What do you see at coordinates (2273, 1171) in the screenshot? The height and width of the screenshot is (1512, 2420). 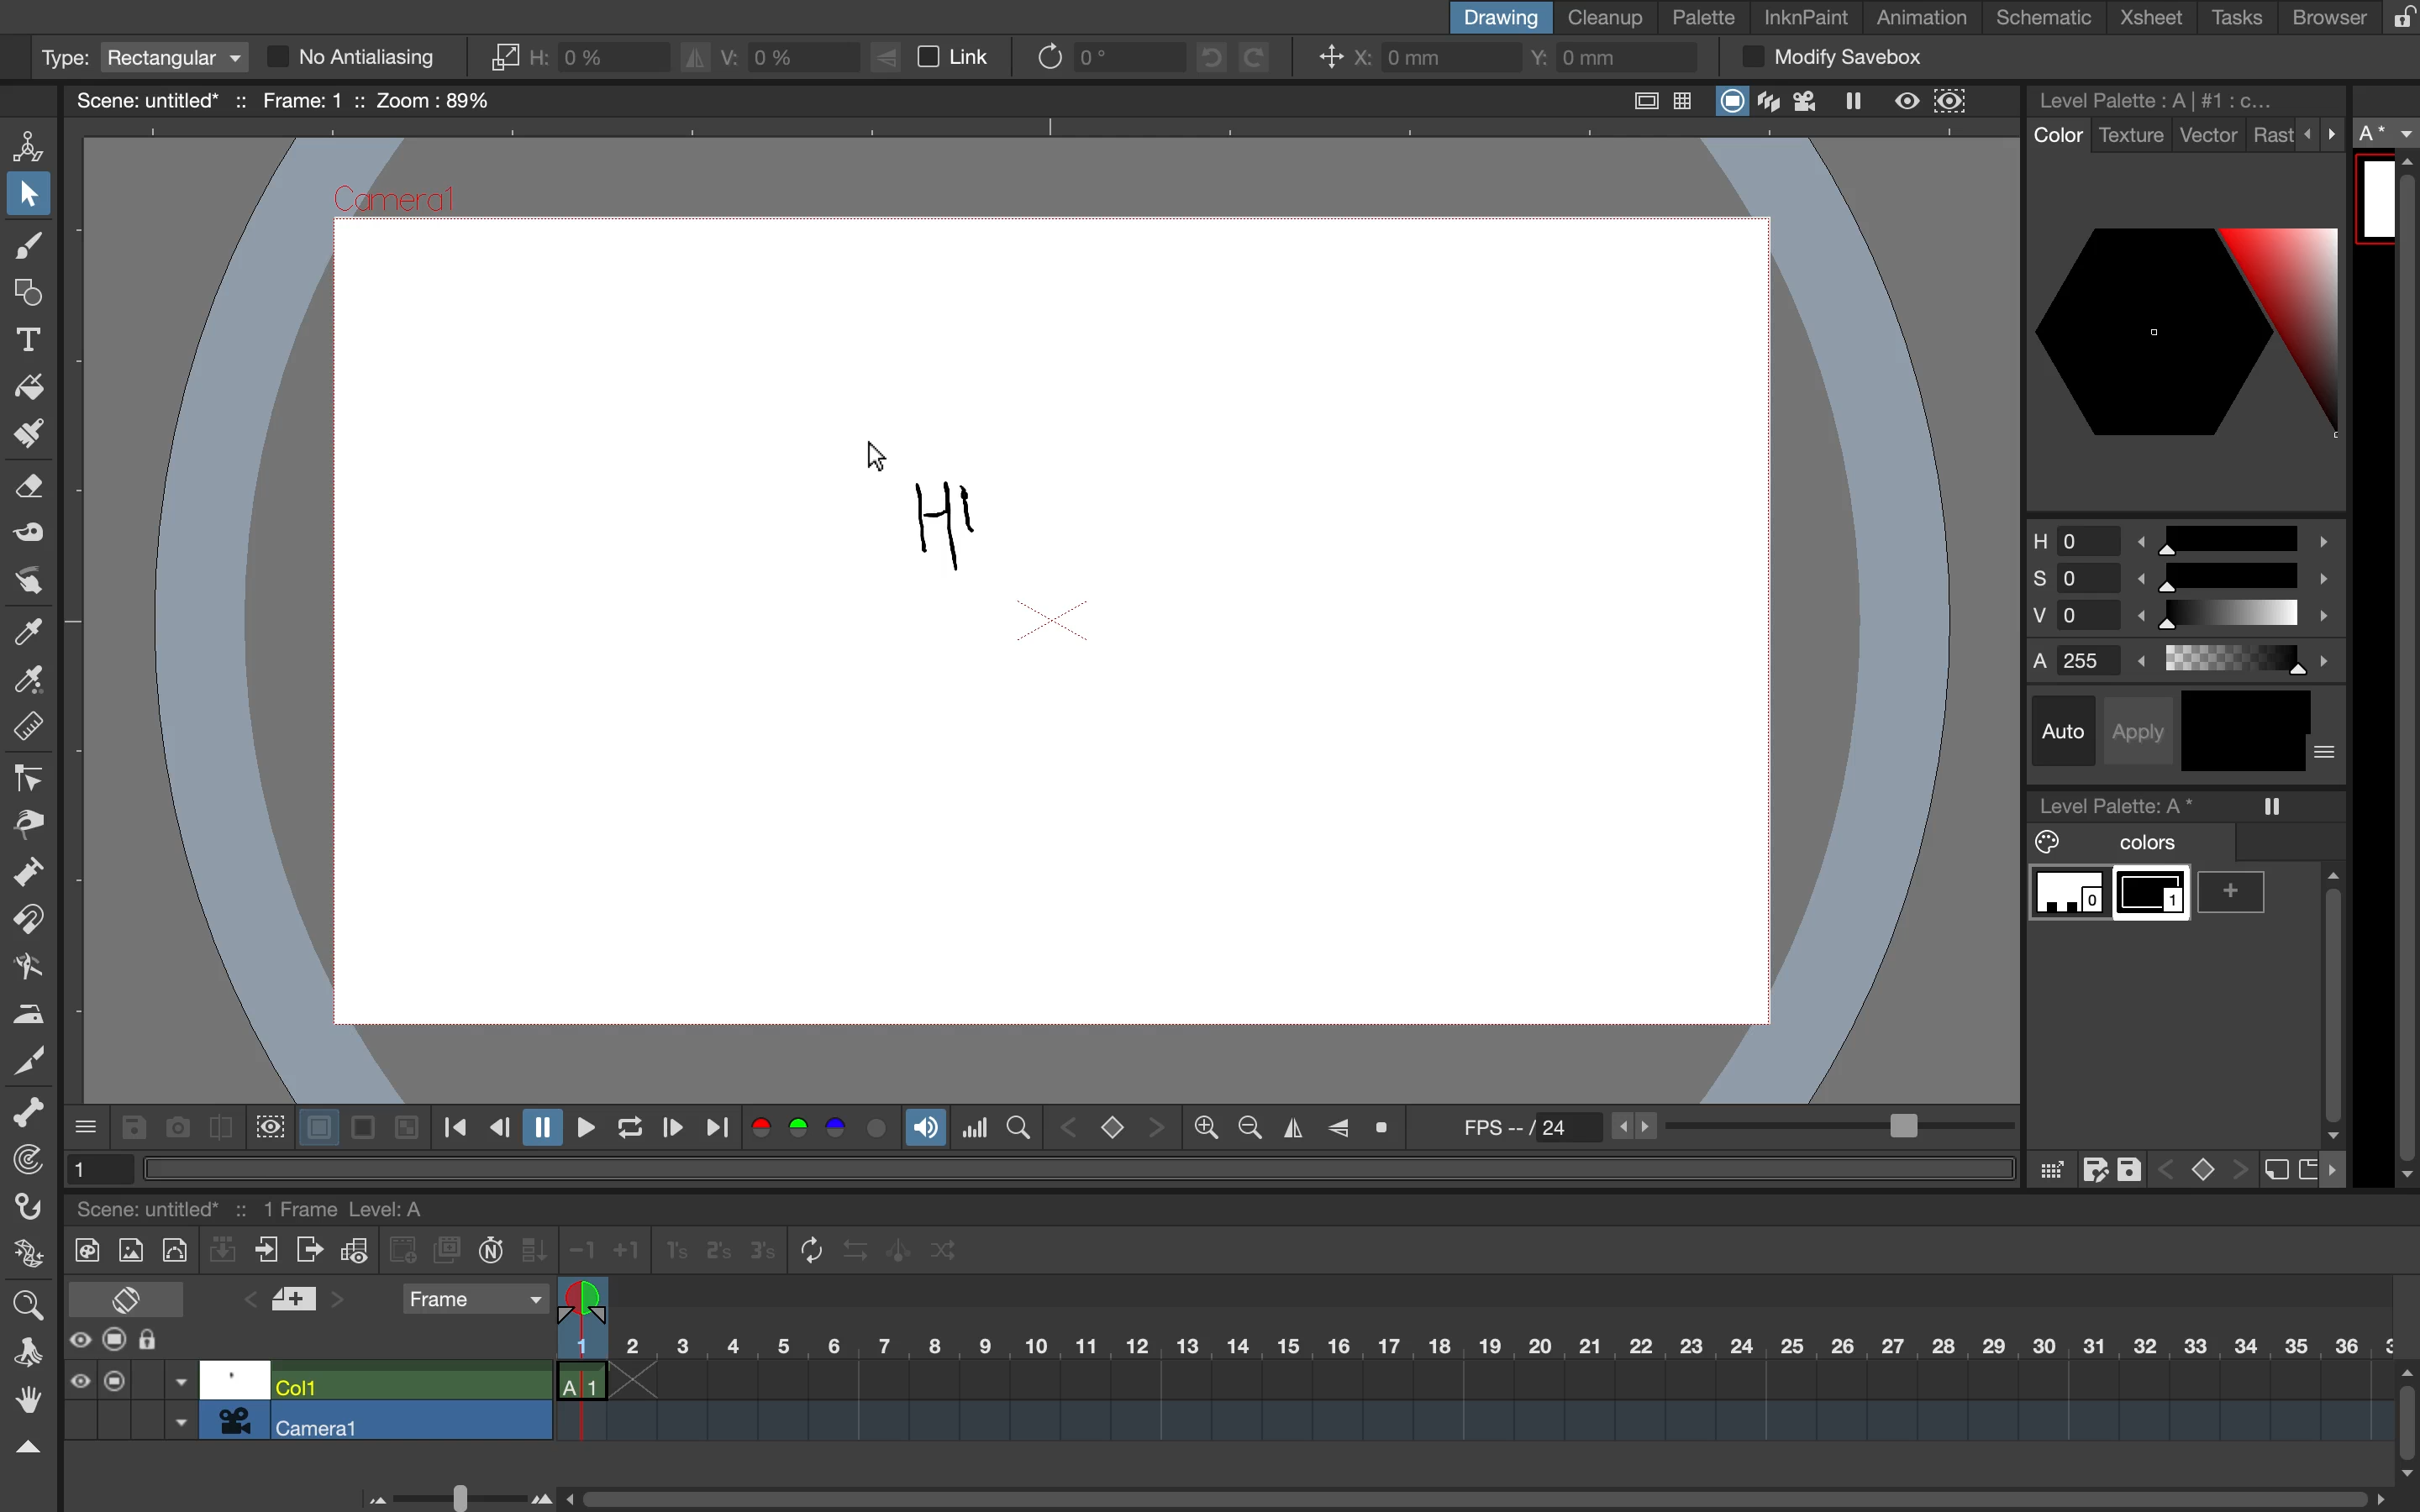 I see `new style` at bounding box center [2273, 1171].